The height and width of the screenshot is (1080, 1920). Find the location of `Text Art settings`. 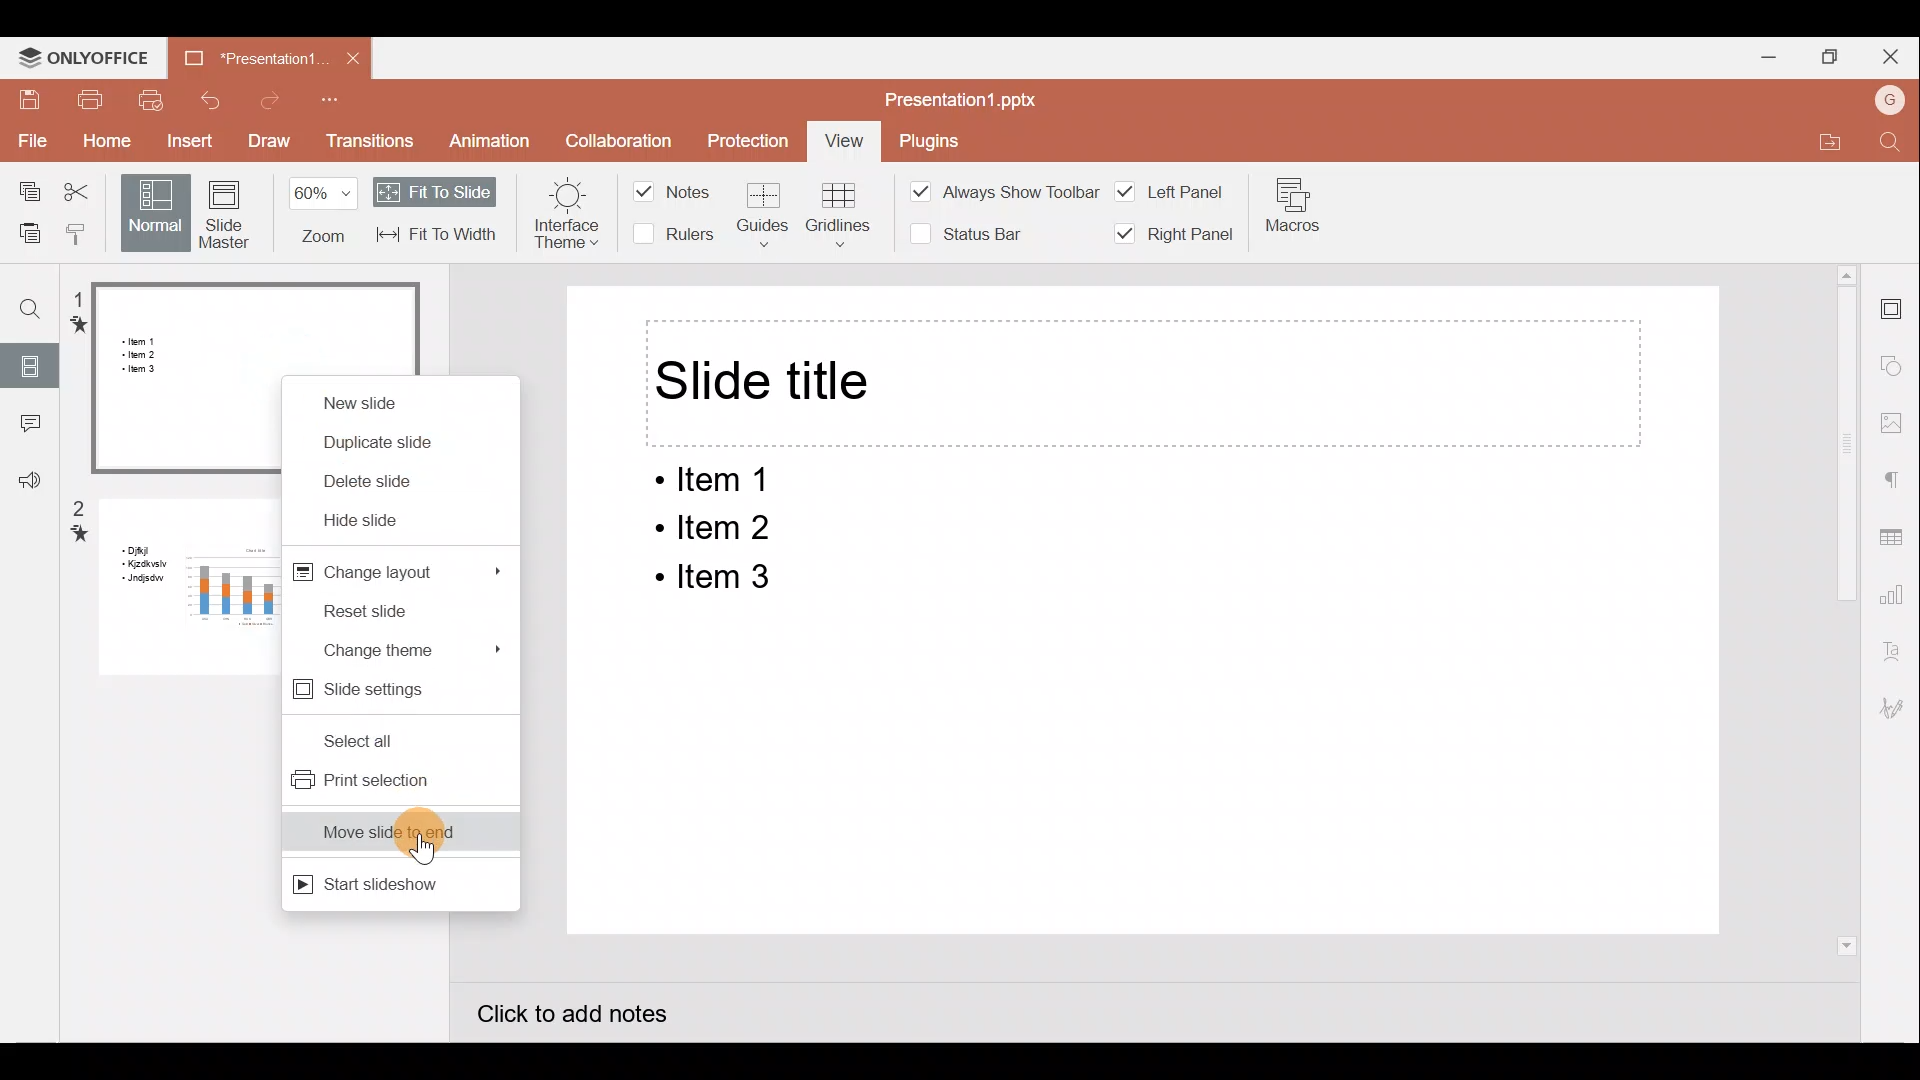

Text Art settings is located at coordinates (1900, 648).